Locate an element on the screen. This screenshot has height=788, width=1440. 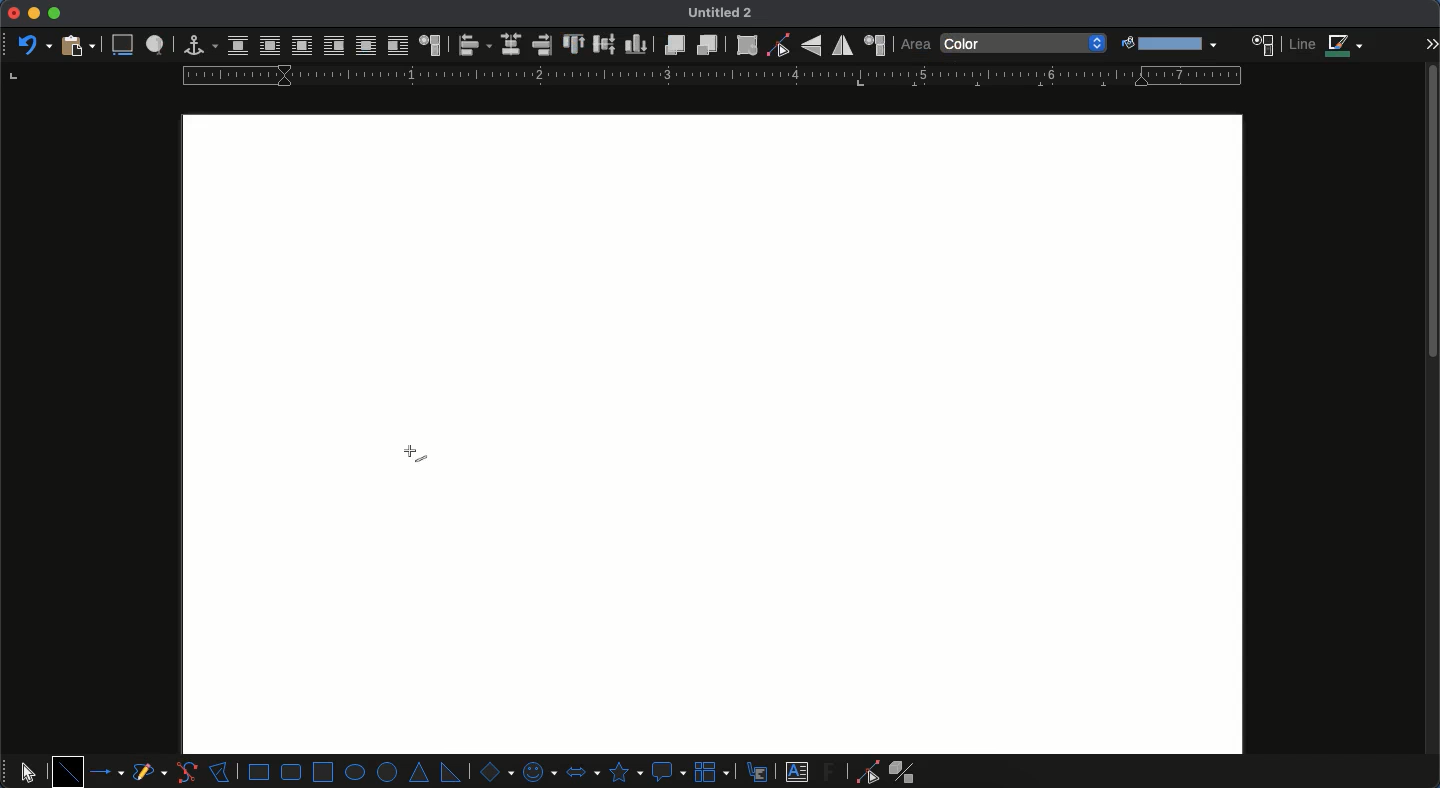
basic shapes is located at coordinates (494, 771).